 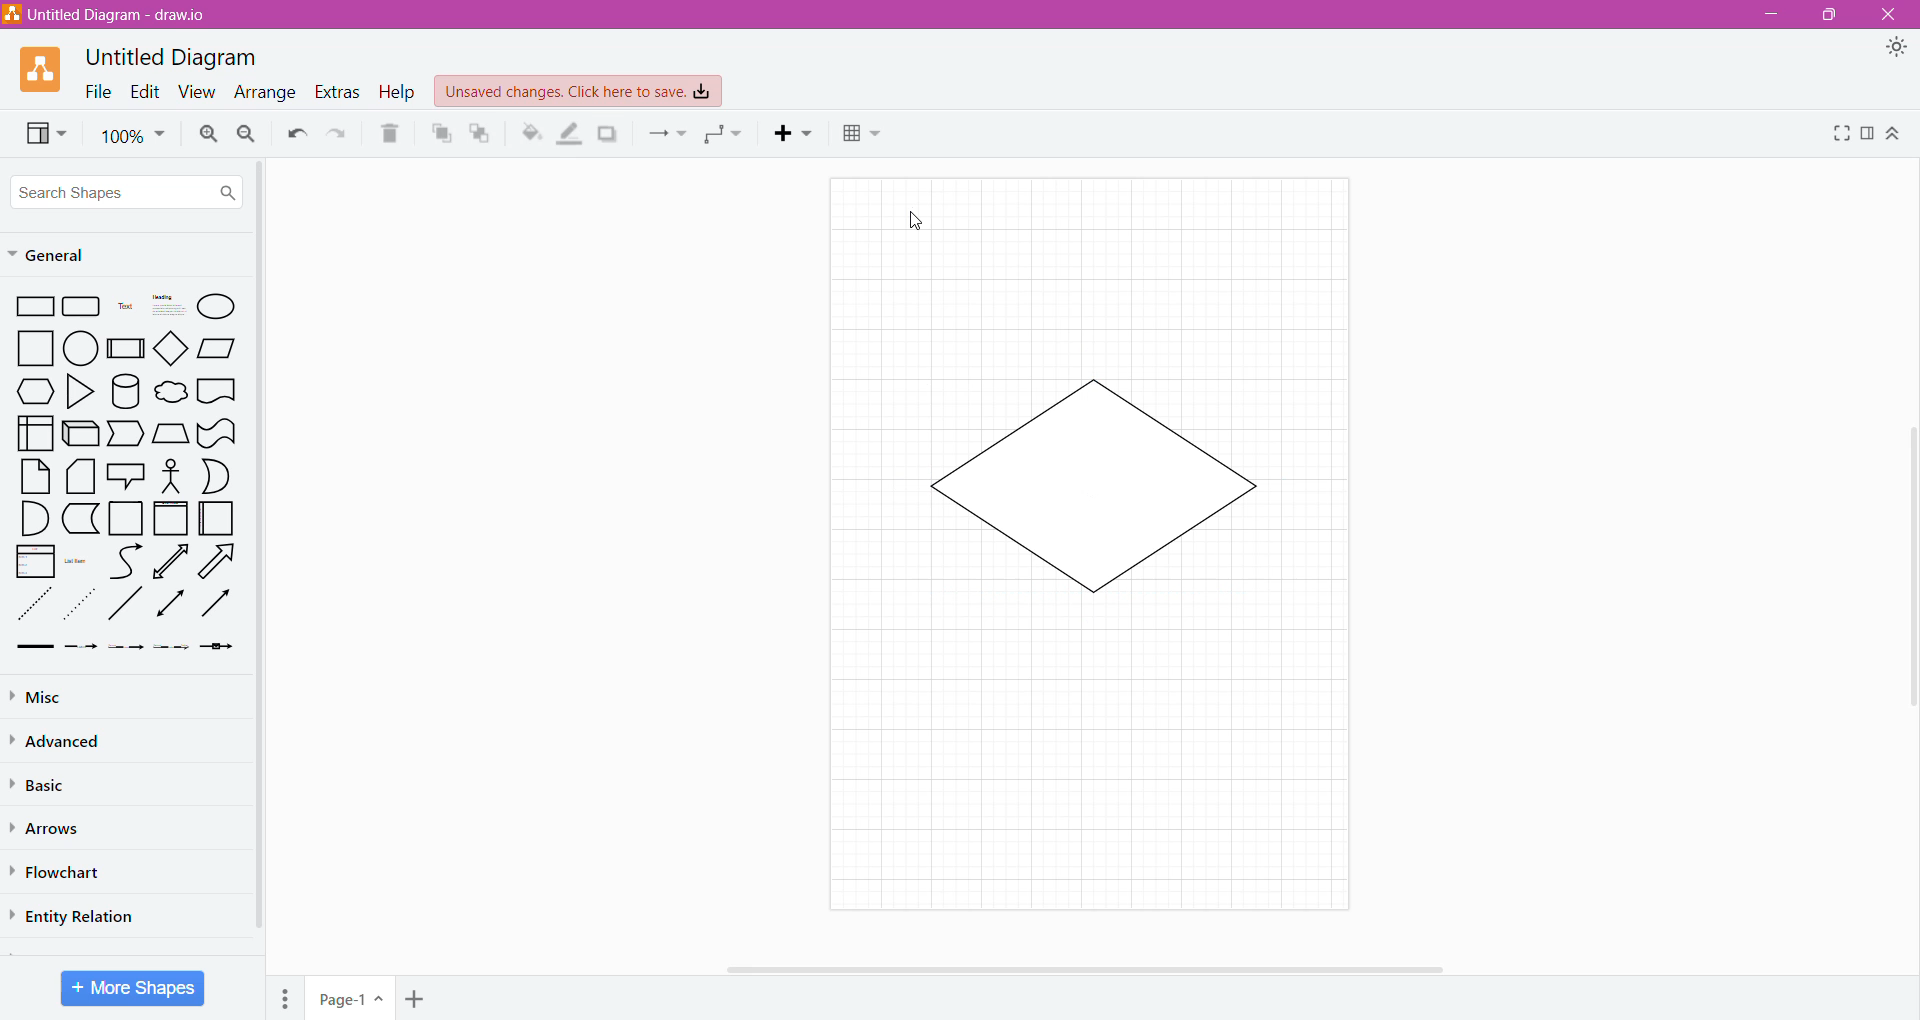 What do you see at coordinates (127, 650) in the screenshot?
I see `Connector with 2 Labels` at bounding box center [127, 650].